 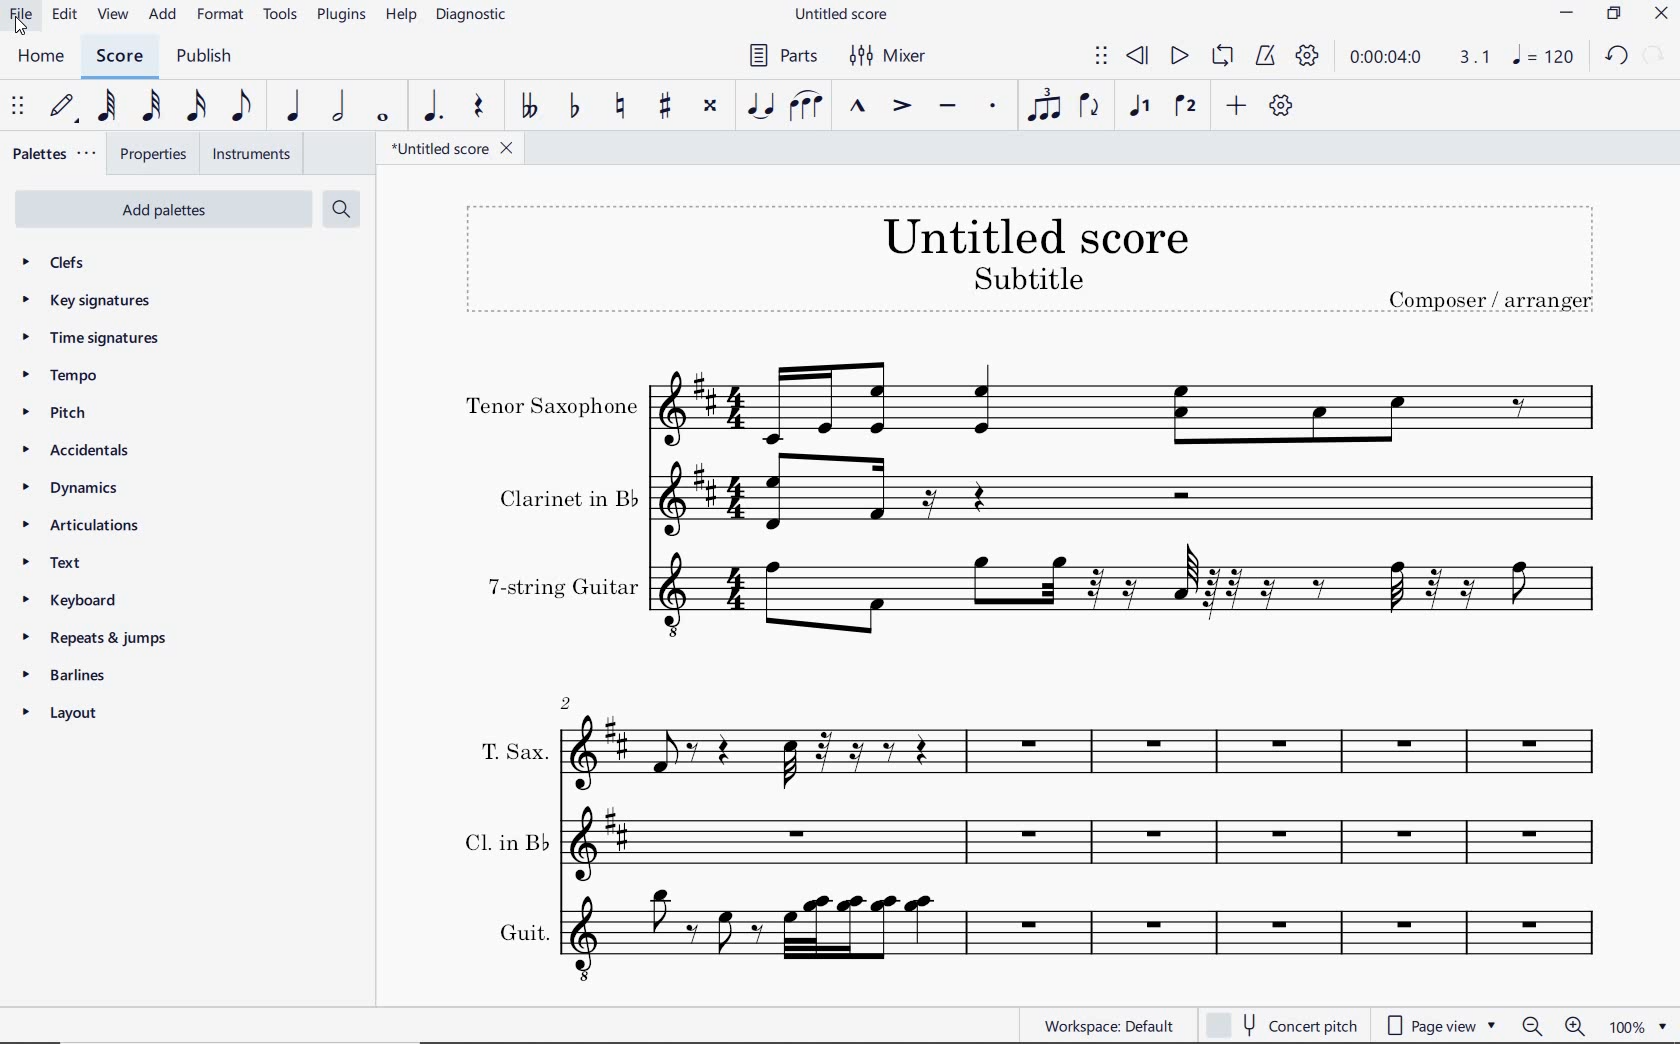 I want to click on METRONOME, so click(x=1268, y=56).